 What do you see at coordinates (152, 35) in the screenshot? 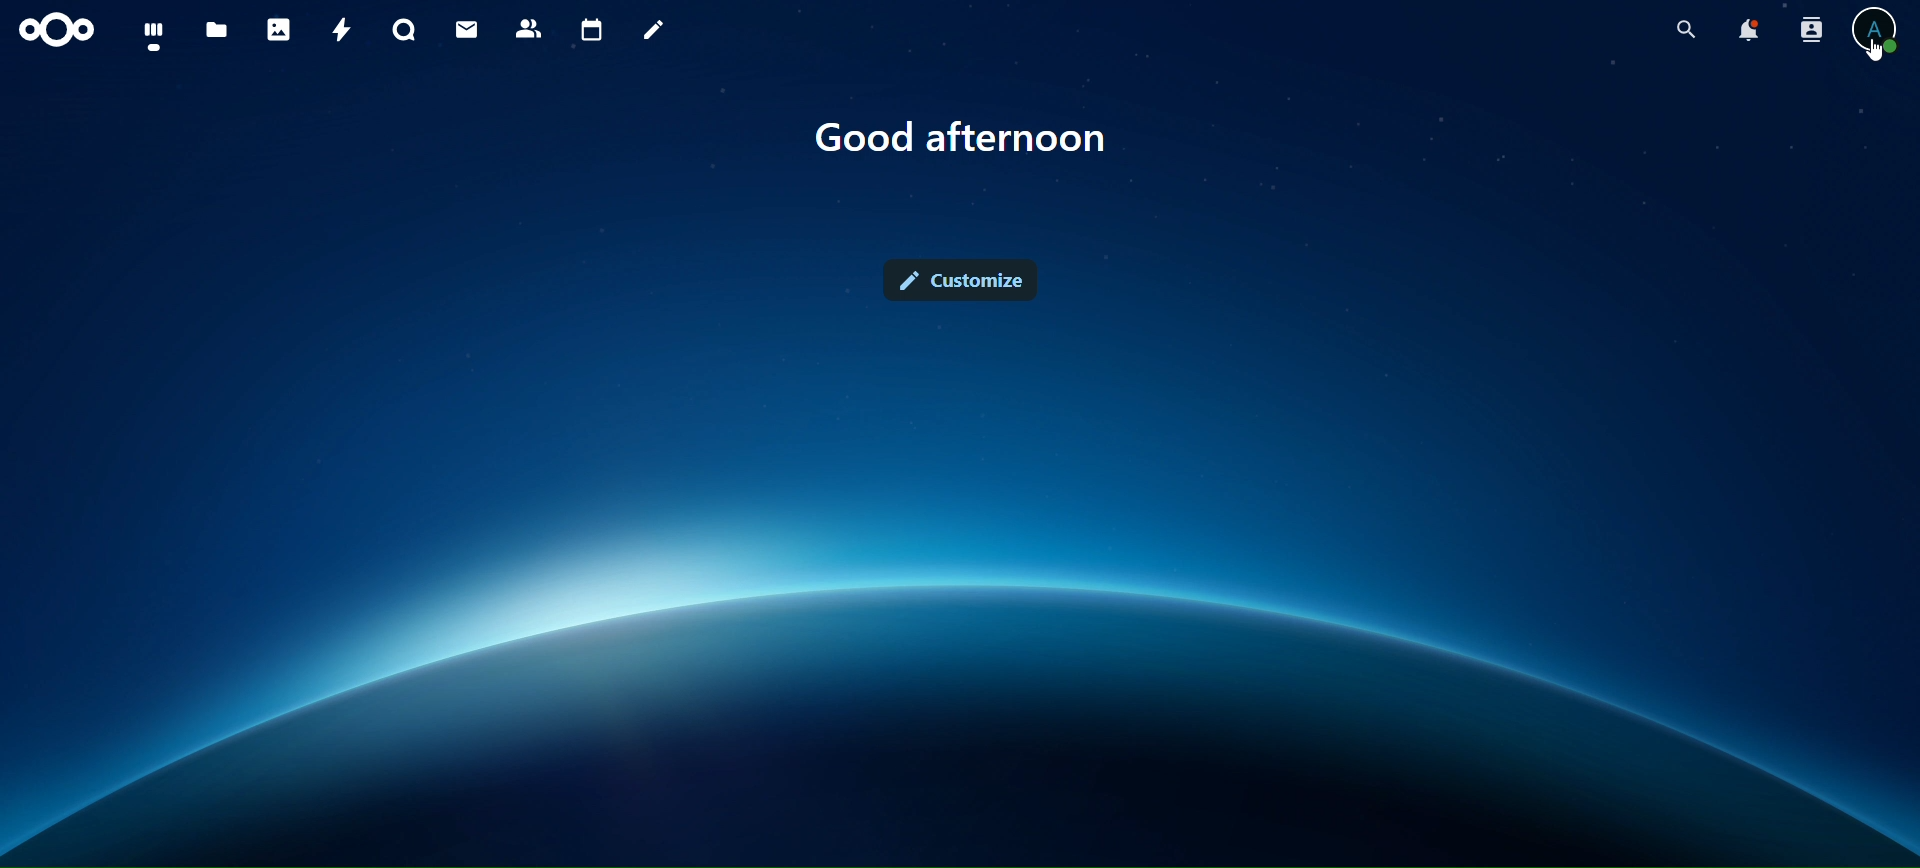
I see `dashboard` at bounding box center [152, 35].